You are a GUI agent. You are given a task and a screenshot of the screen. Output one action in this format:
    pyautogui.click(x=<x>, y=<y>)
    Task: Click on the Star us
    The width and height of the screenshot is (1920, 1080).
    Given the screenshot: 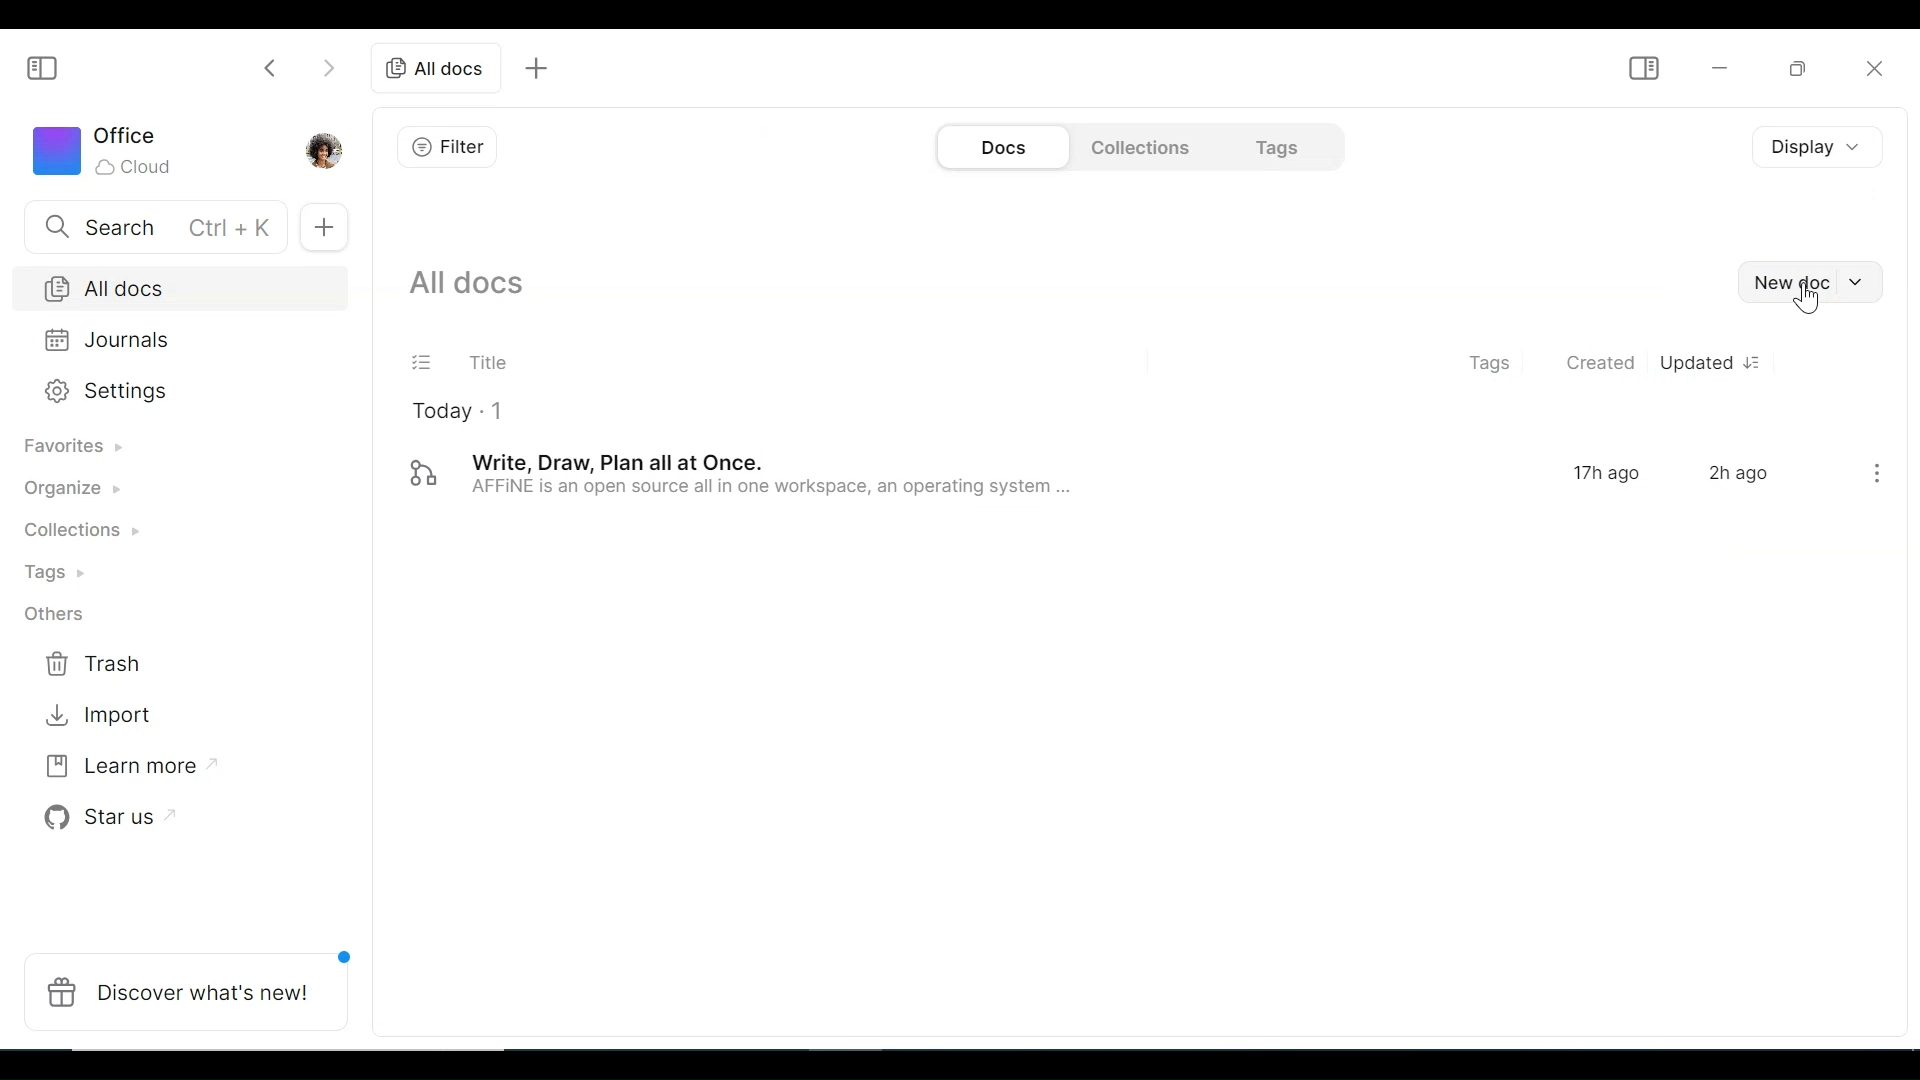 What is the action you would take?
    pyautogui.click(x=110, y=814)
    